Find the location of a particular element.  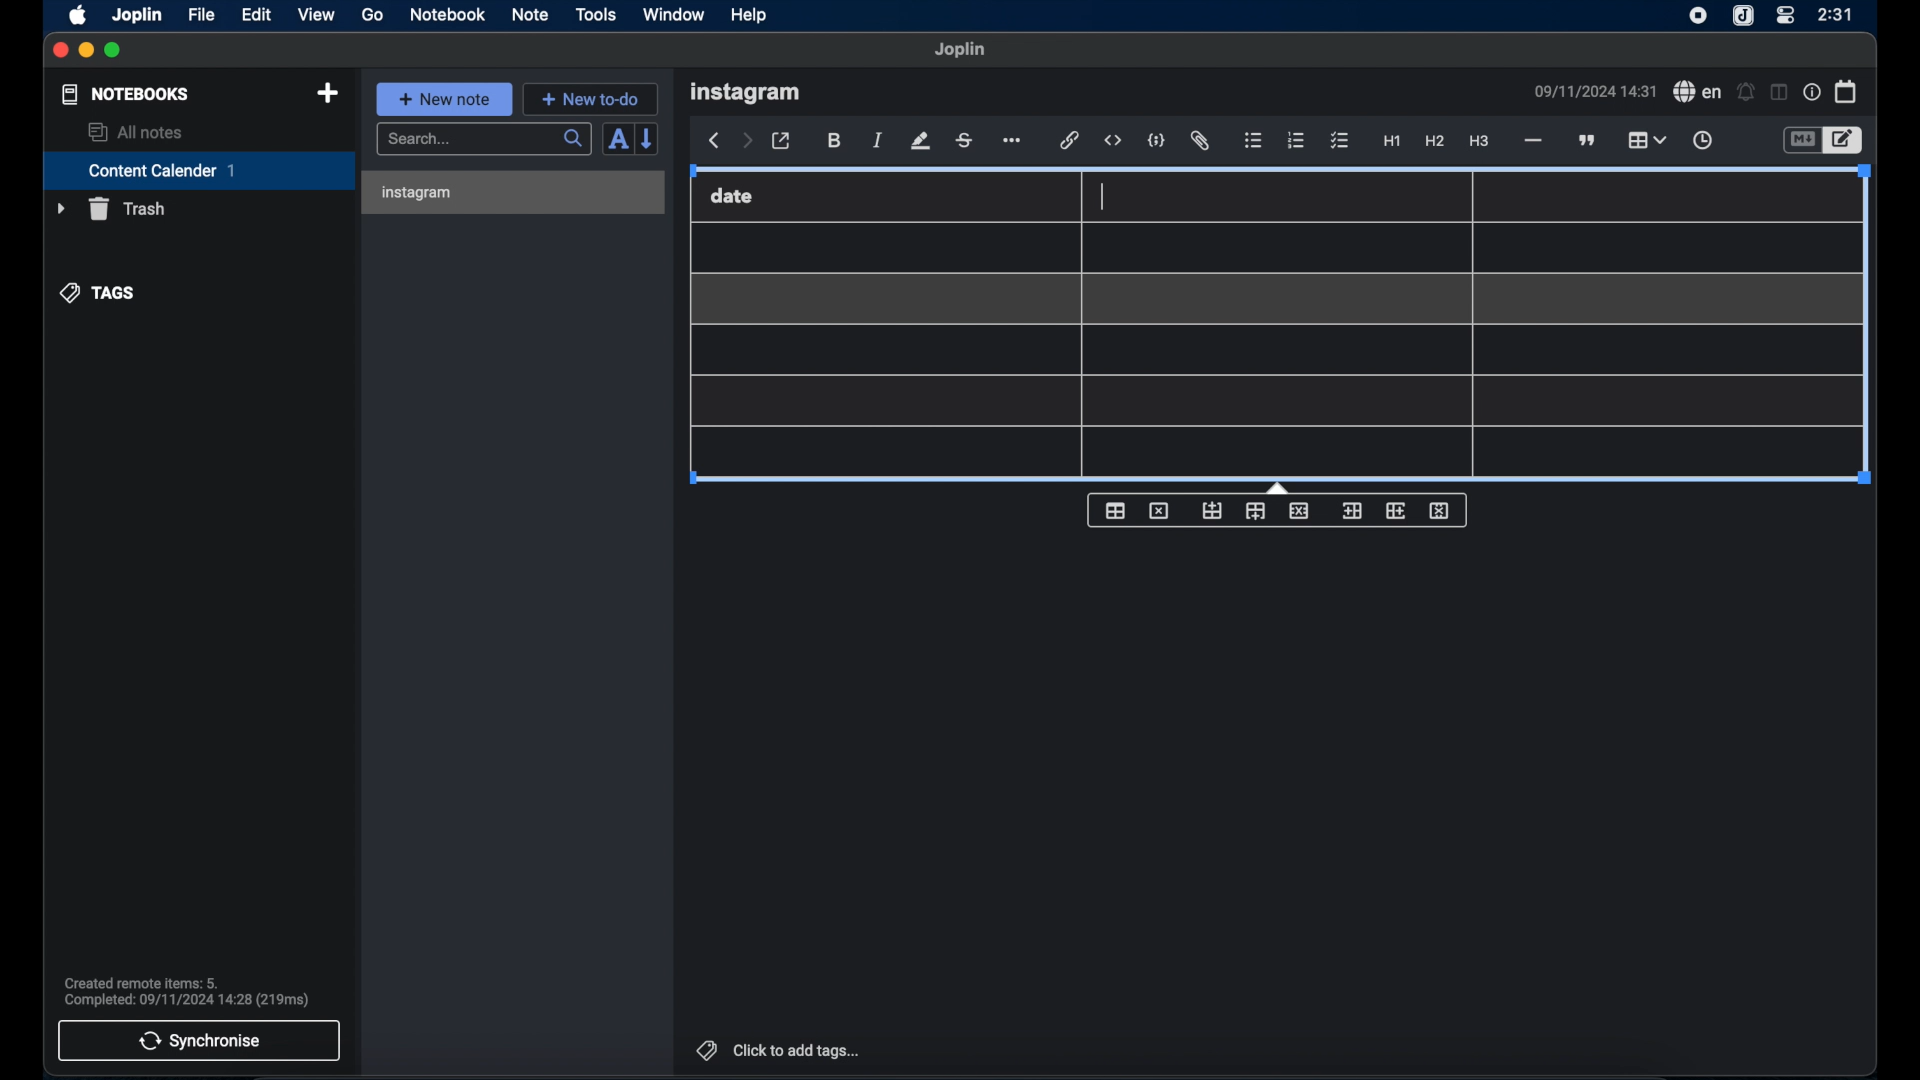

heading 1 is located at coordinates (1392, 142).